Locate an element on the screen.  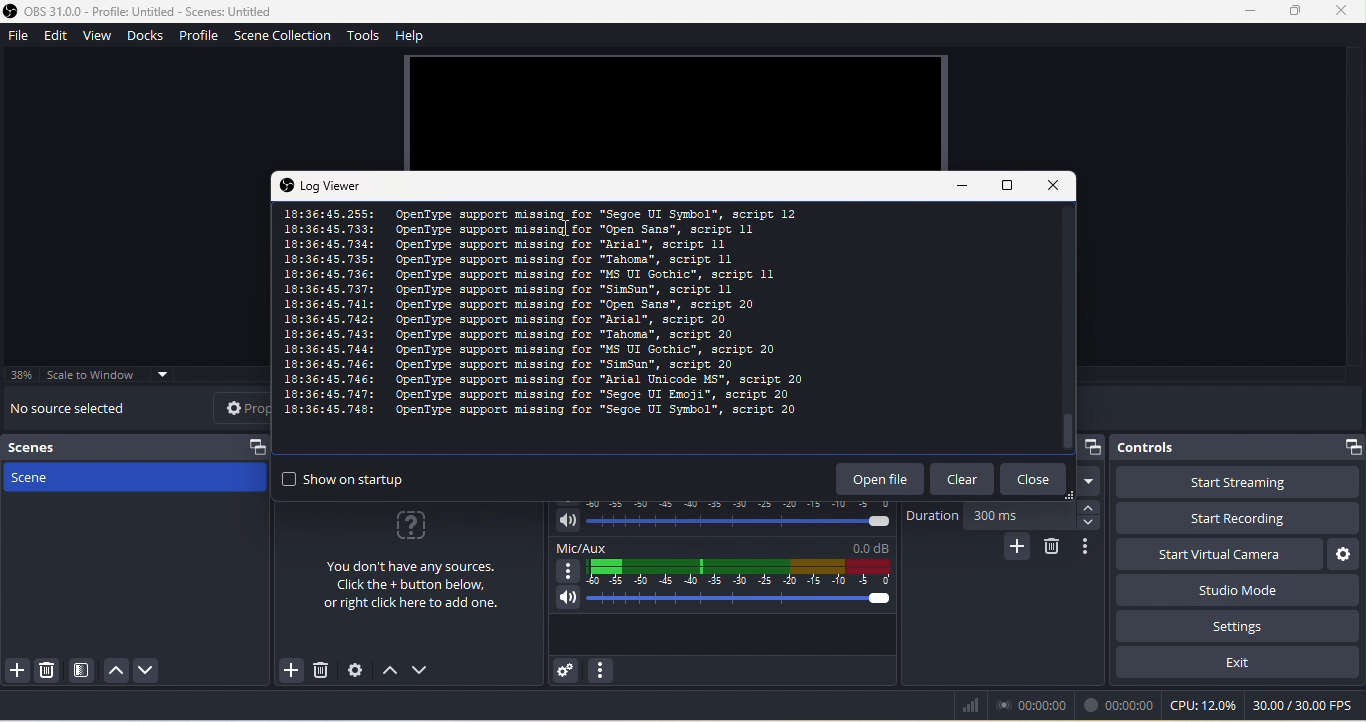
tools is located at coordinates (365, 38).